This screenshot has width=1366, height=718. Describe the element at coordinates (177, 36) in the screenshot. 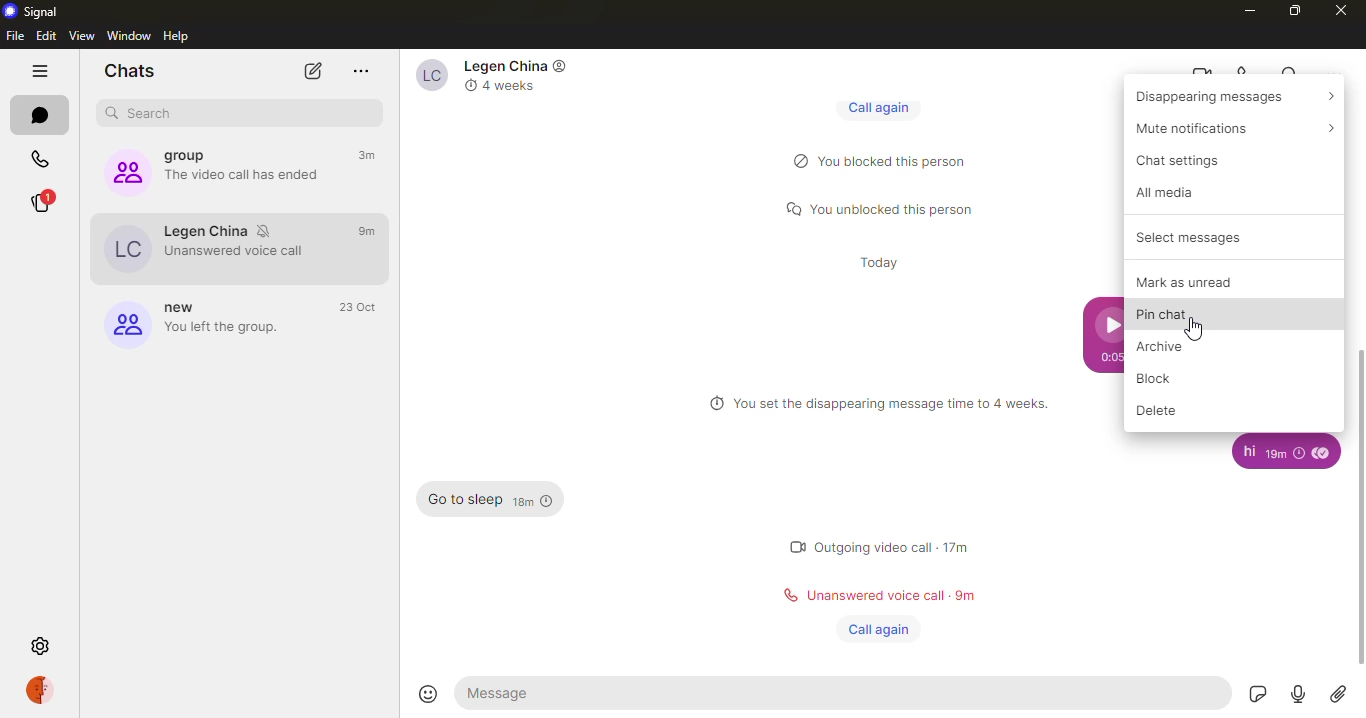

I see `help` at that location.